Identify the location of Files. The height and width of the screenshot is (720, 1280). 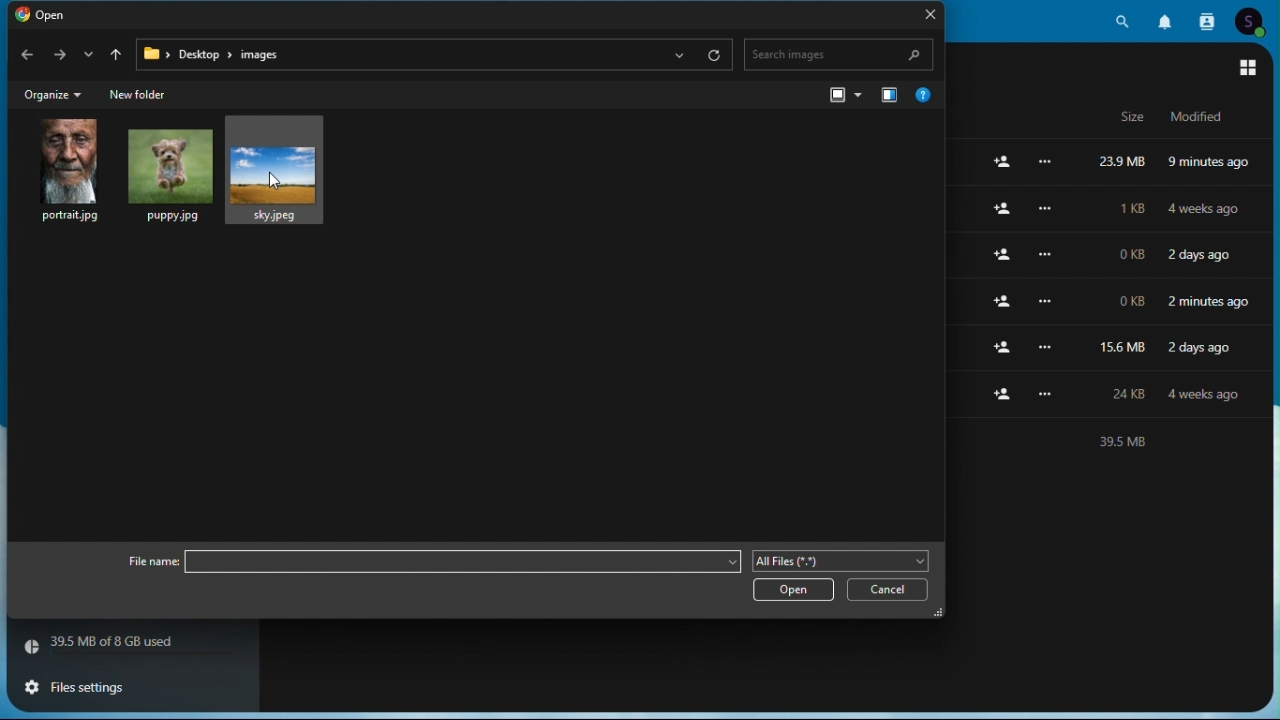
(1112, 391).